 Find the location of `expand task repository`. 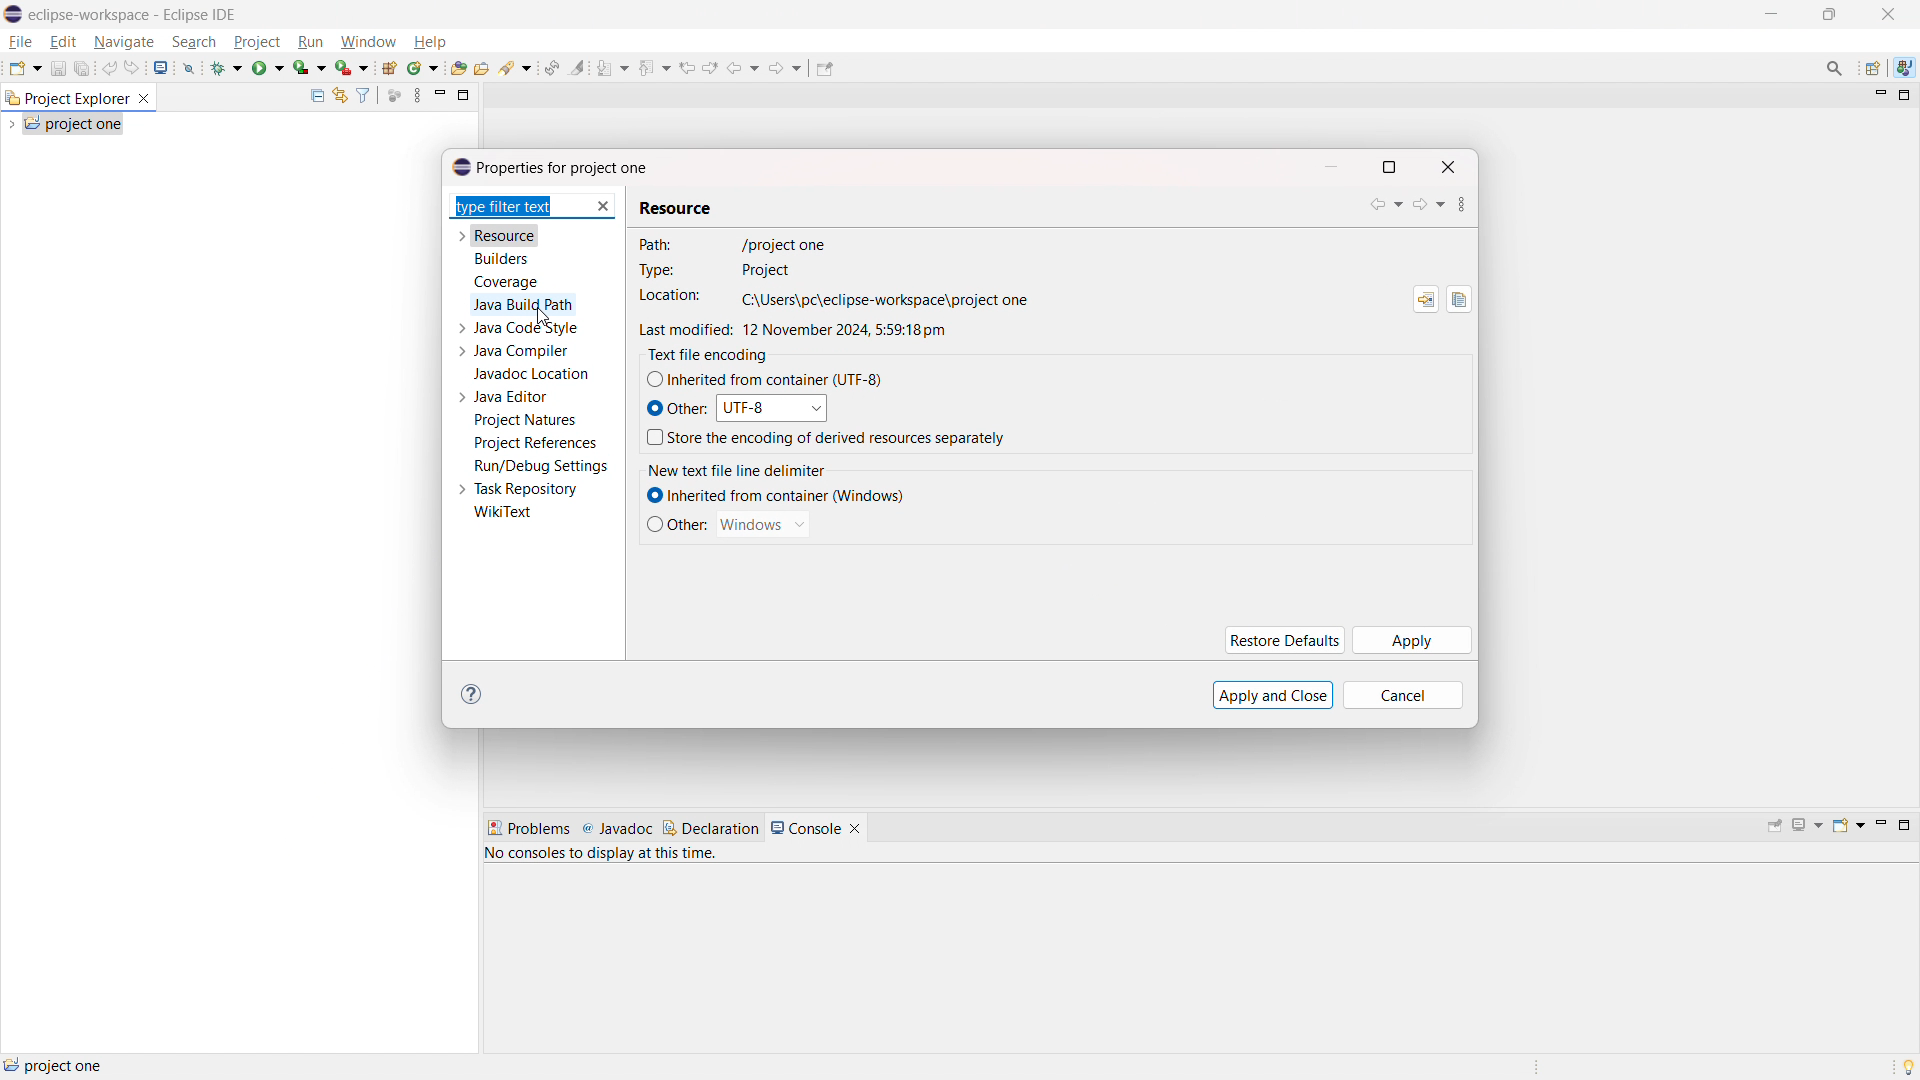

expand task repository is located at coordinates (460, 491).